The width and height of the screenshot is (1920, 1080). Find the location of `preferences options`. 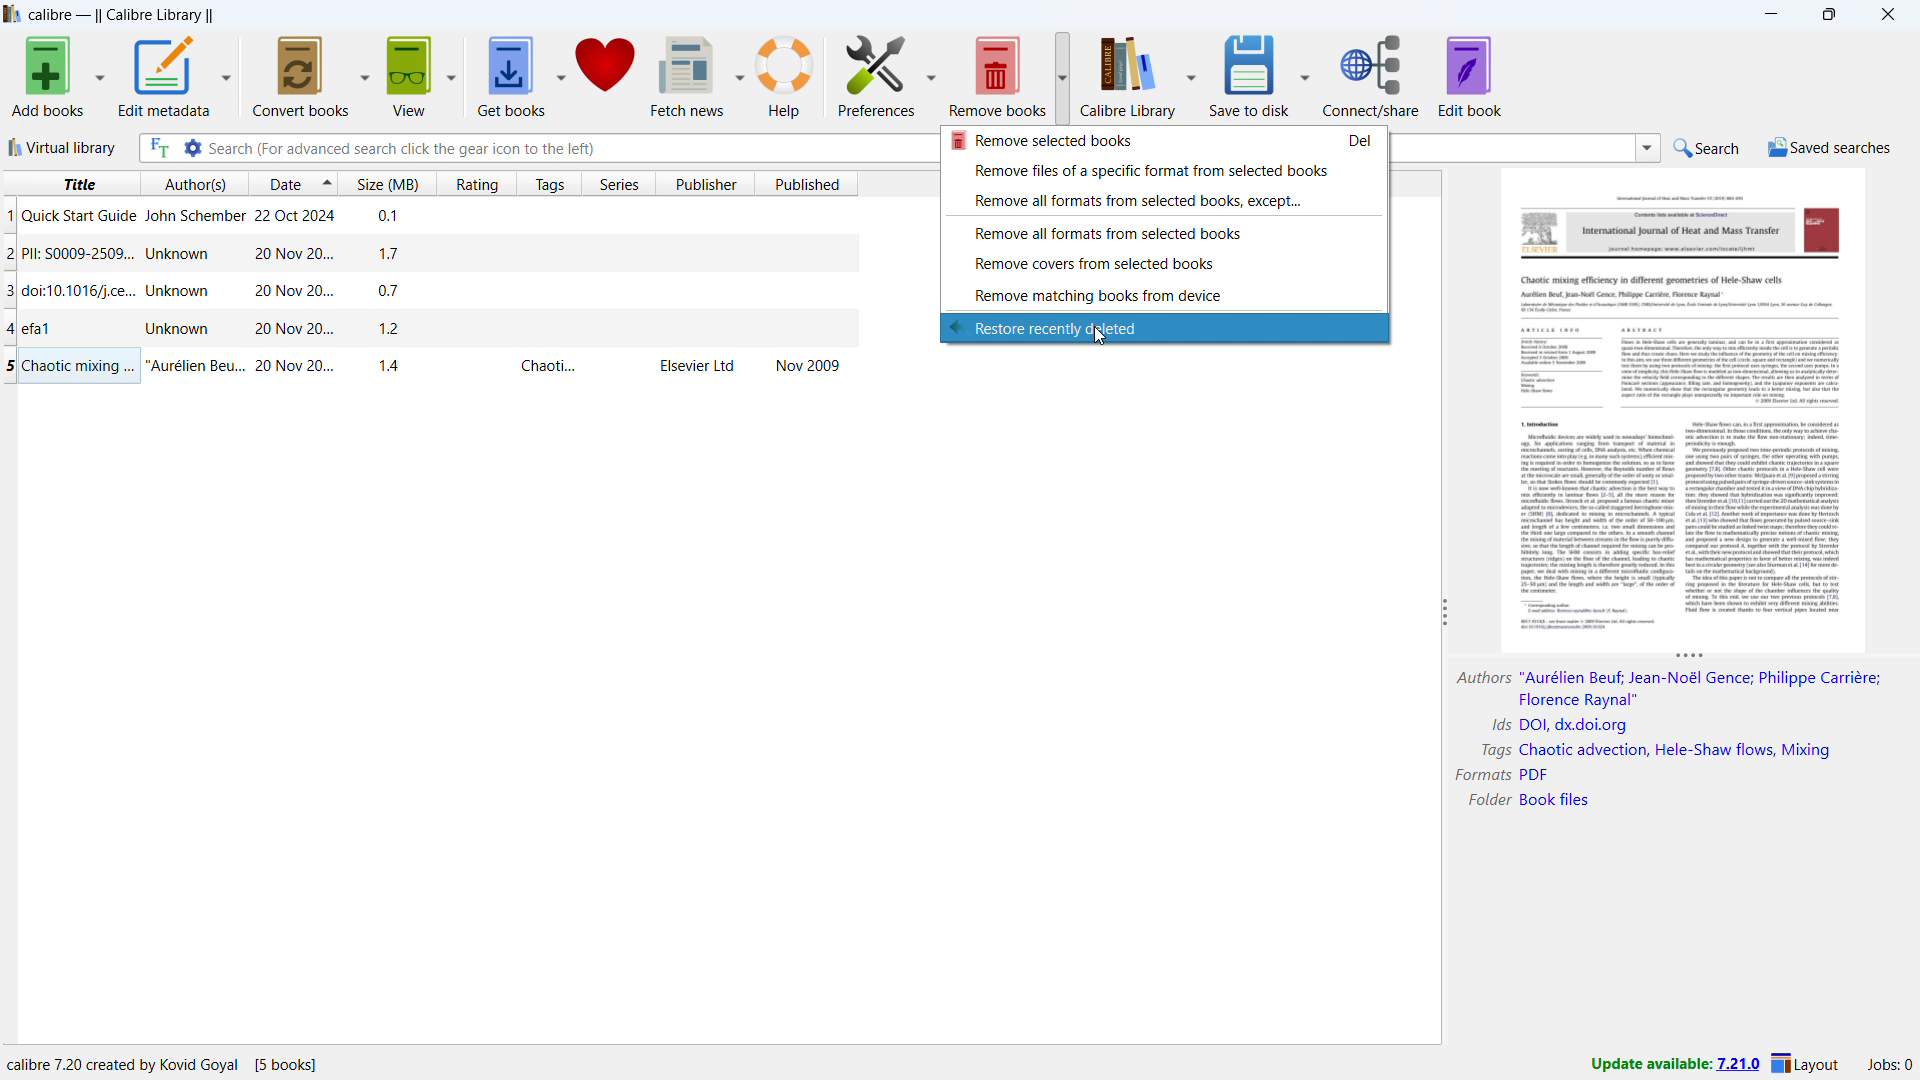

preferences options is located at coordinates (931, 77).